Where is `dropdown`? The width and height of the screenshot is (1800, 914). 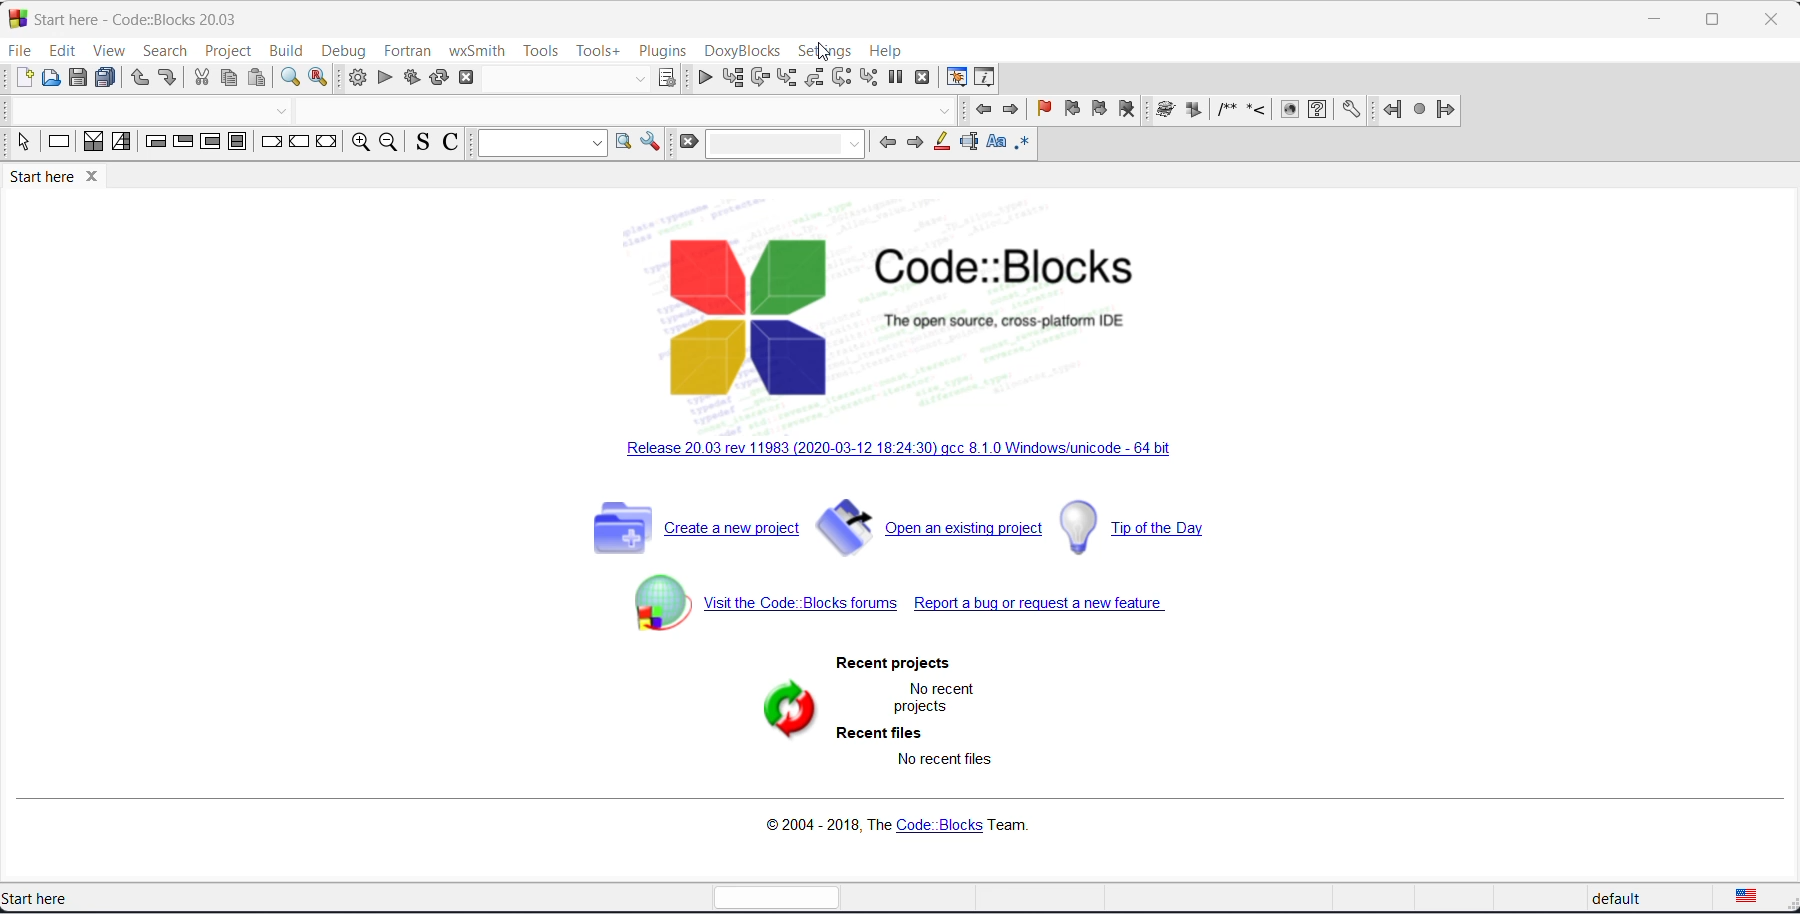
dropdown is located at coordinates (541, 144).